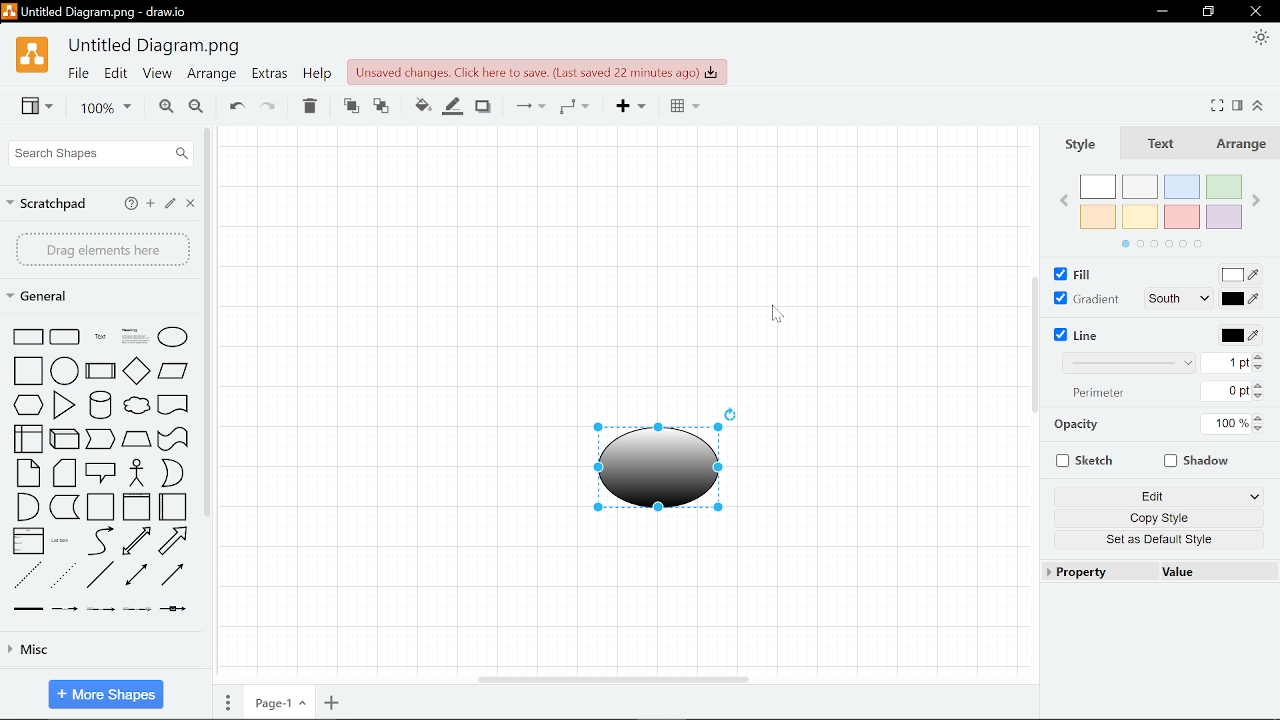 Image resolution: width=1280 pixels, height=720 pixels. Describe the element at coordinates (1076, 426) in the screenshot. I see `Opacity` at that location.